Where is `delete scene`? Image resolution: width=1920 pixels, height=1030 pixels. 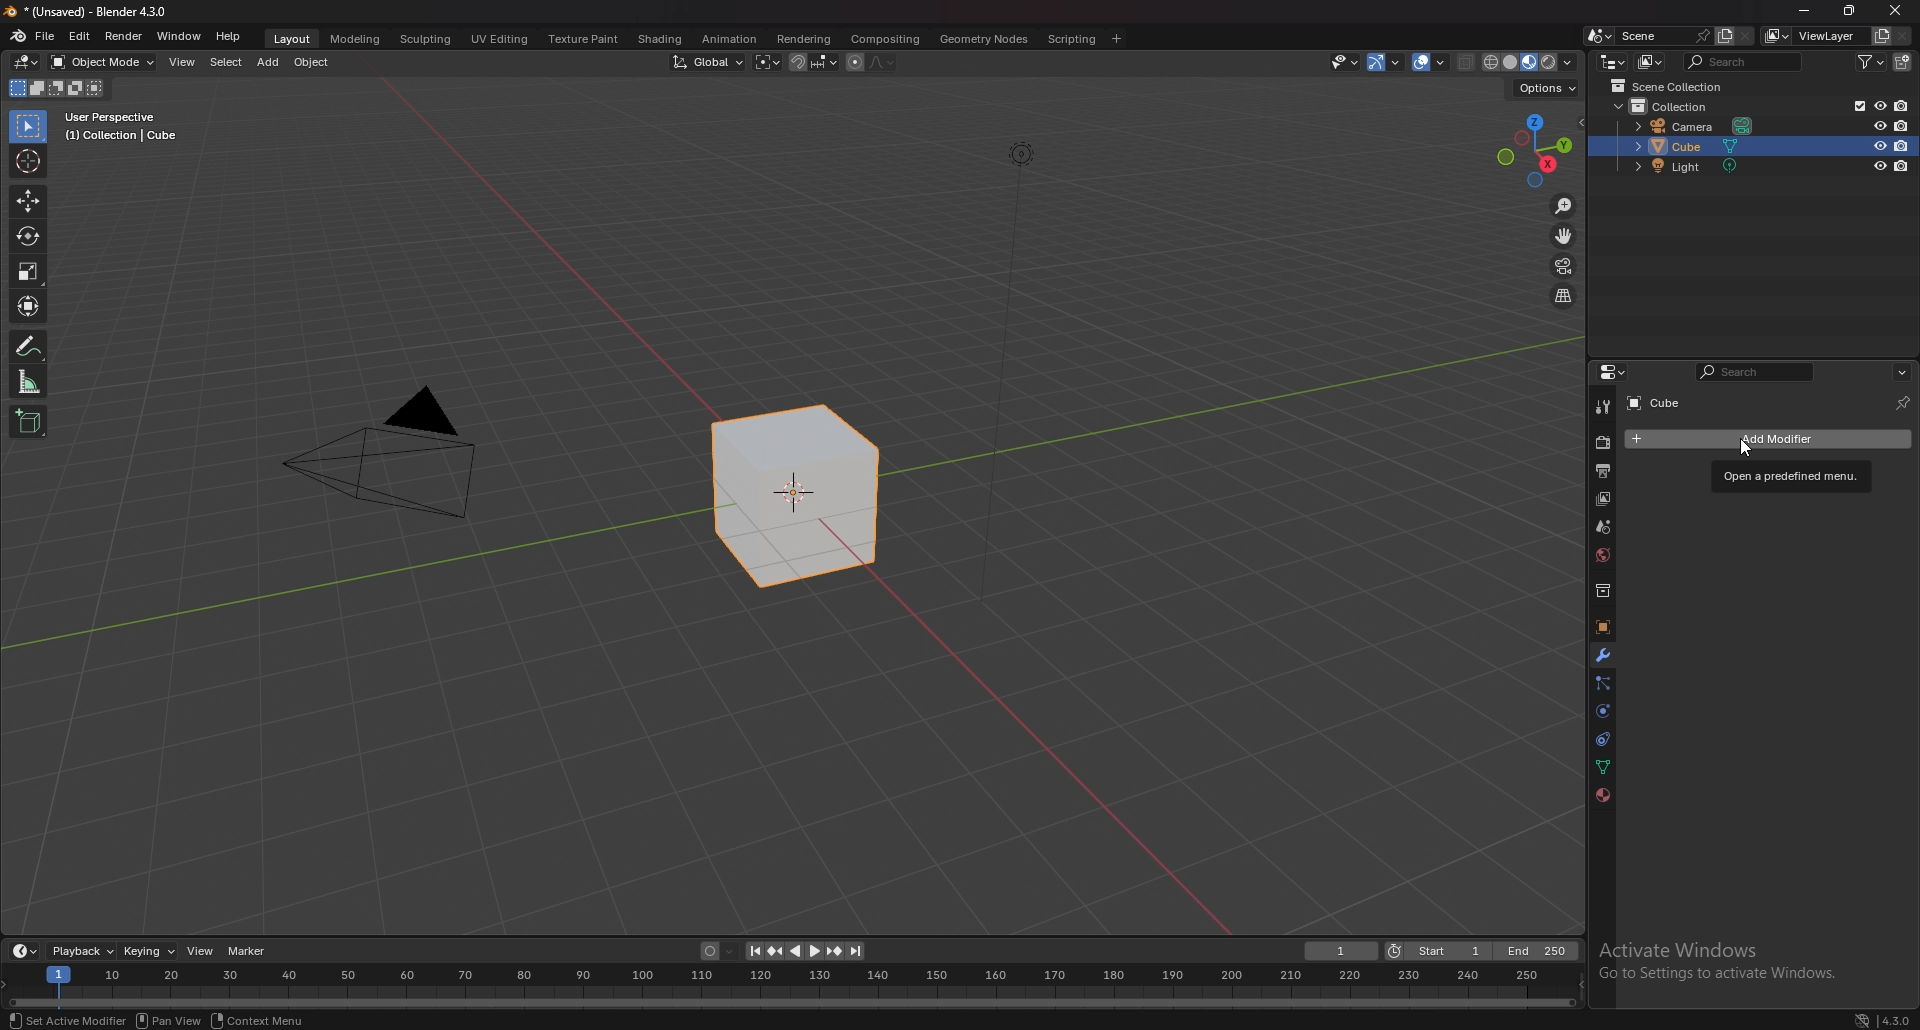
delete scene is located at coordinates (1745, 36).